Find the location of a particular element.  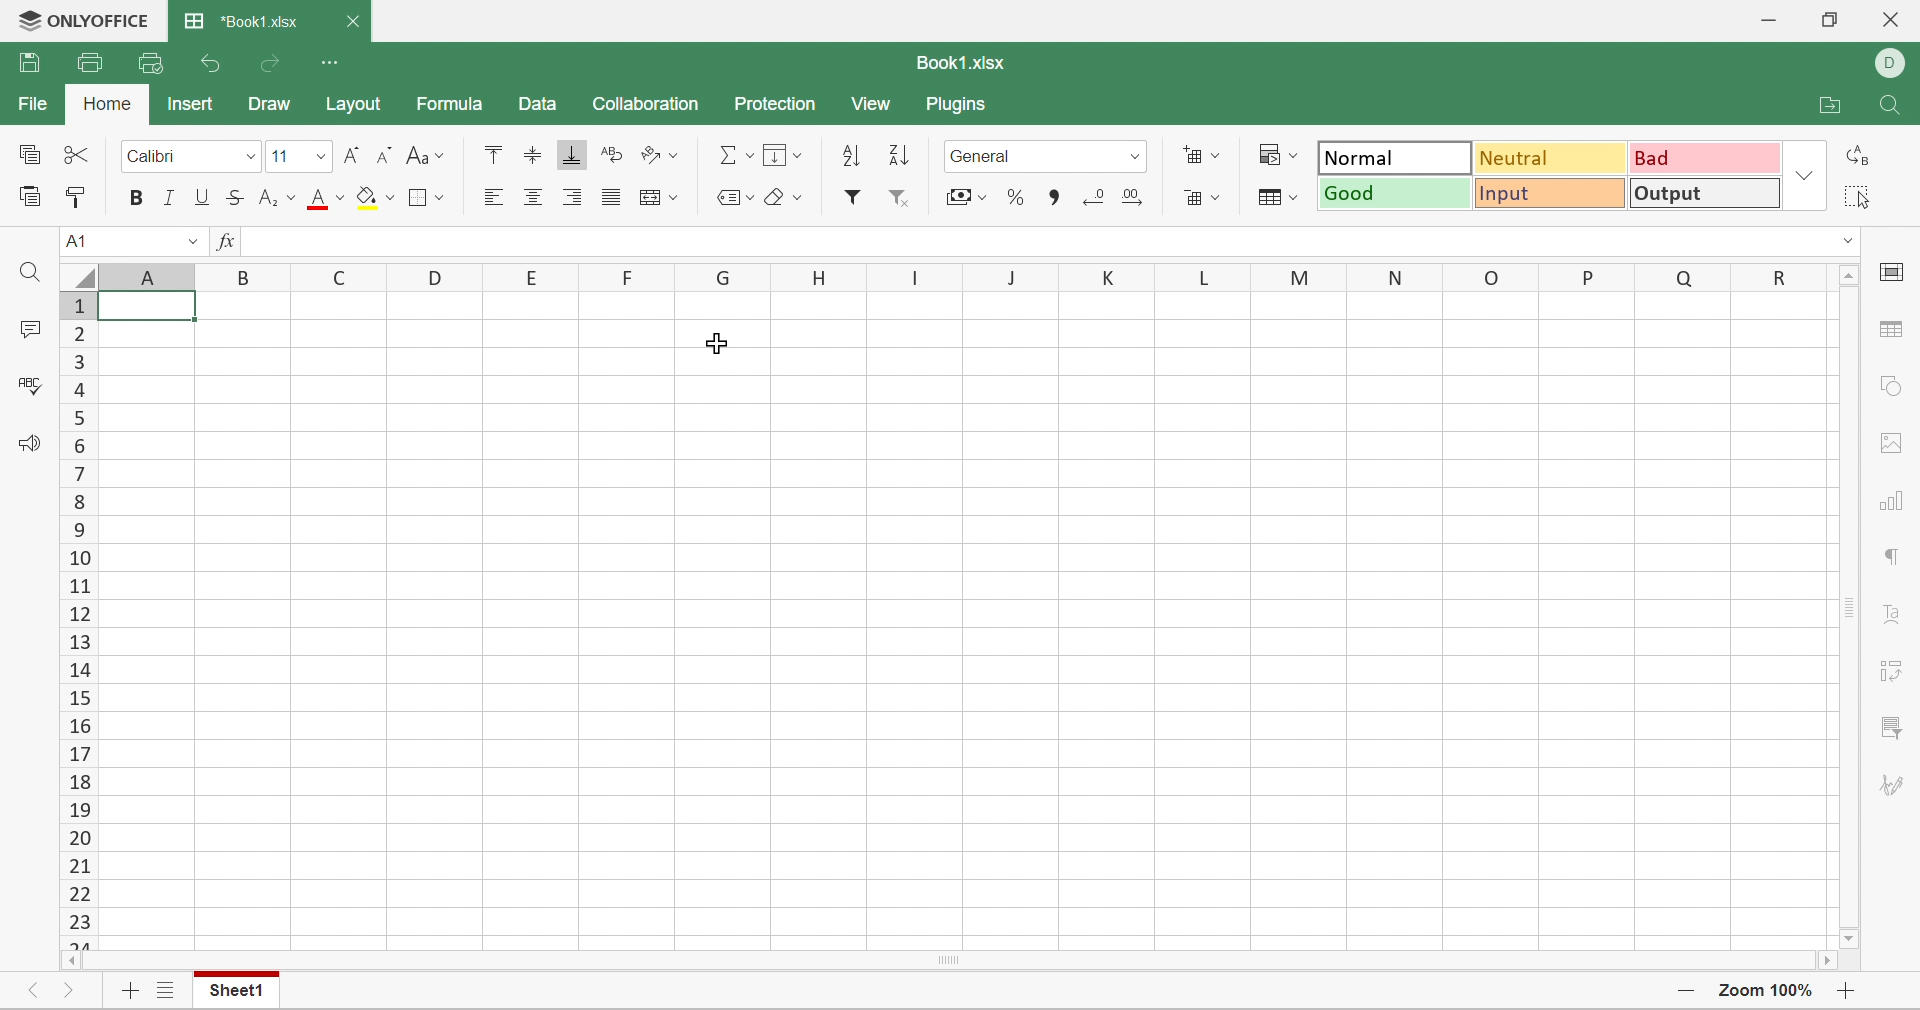

N is located at coordinates (1398, 276).